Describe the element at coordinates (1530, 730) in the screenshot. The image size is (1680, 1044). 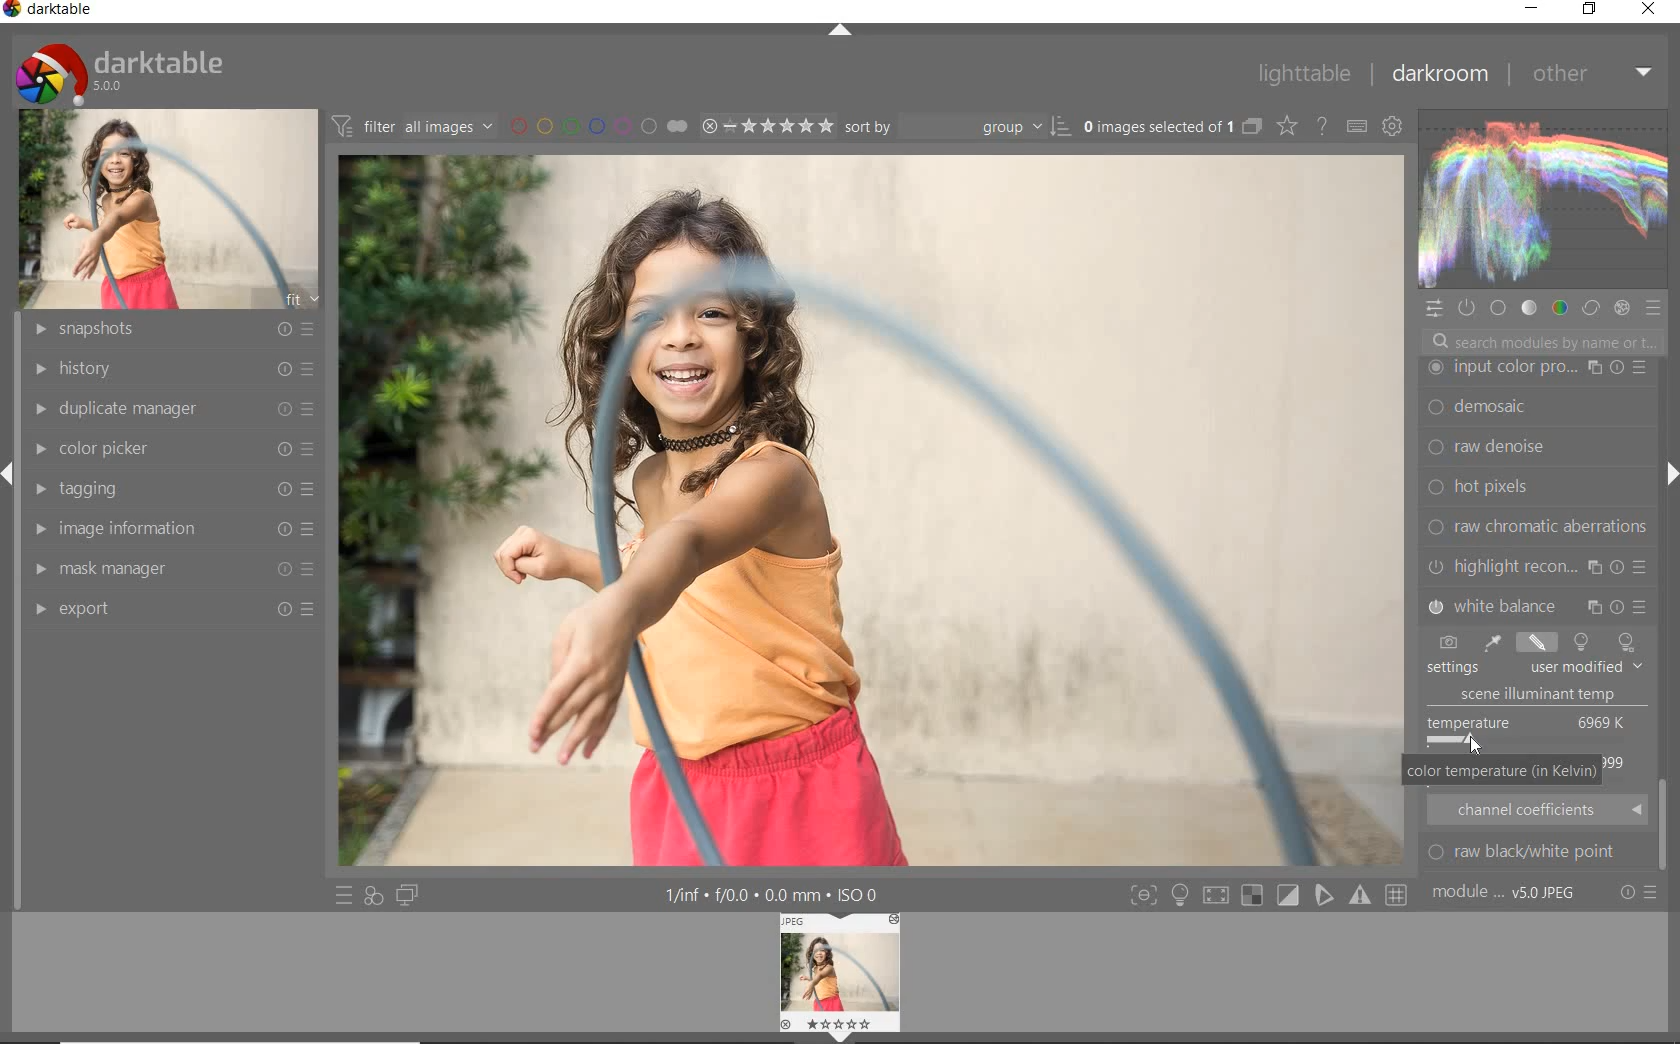
I see `TEMPERATURE` at that location.